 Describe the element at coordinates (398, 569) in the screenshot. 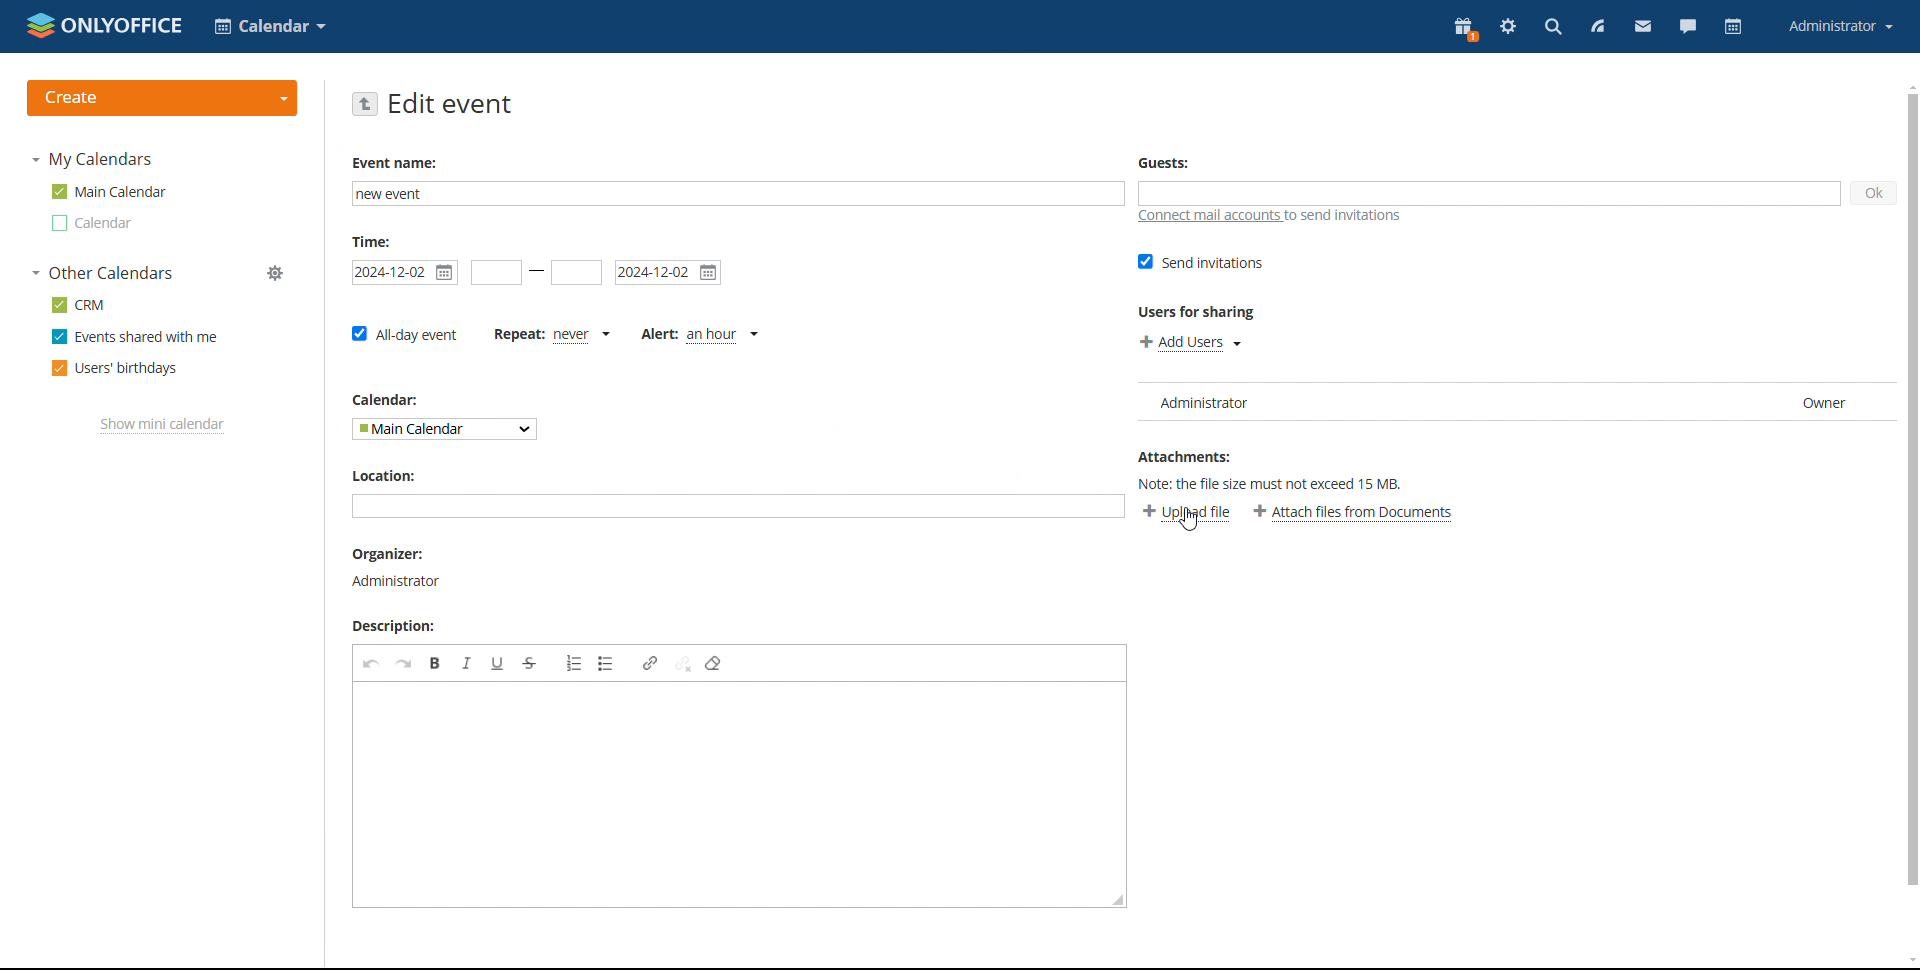

I see `organiser` at that location.